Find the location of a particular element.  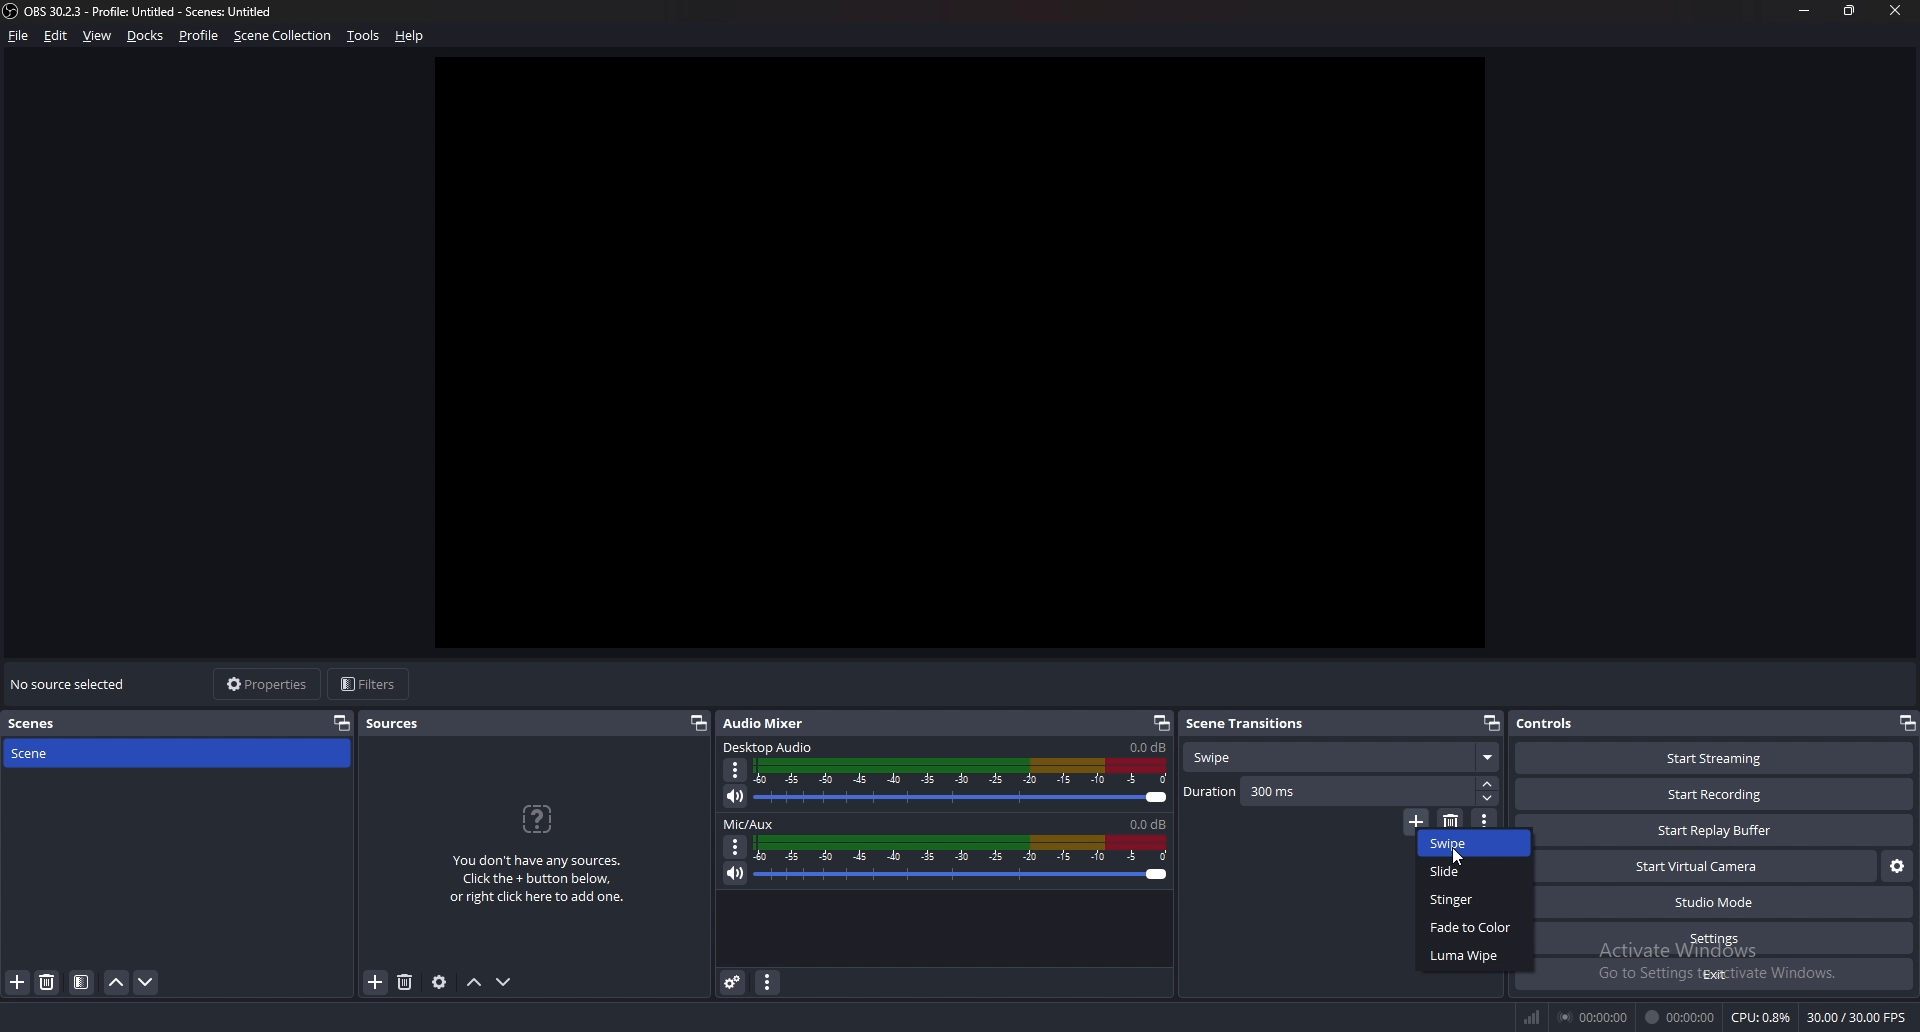

You don't have any sources.
Click the + button below,
or ight dlick here to add one. is located at coordinates (537, 854).